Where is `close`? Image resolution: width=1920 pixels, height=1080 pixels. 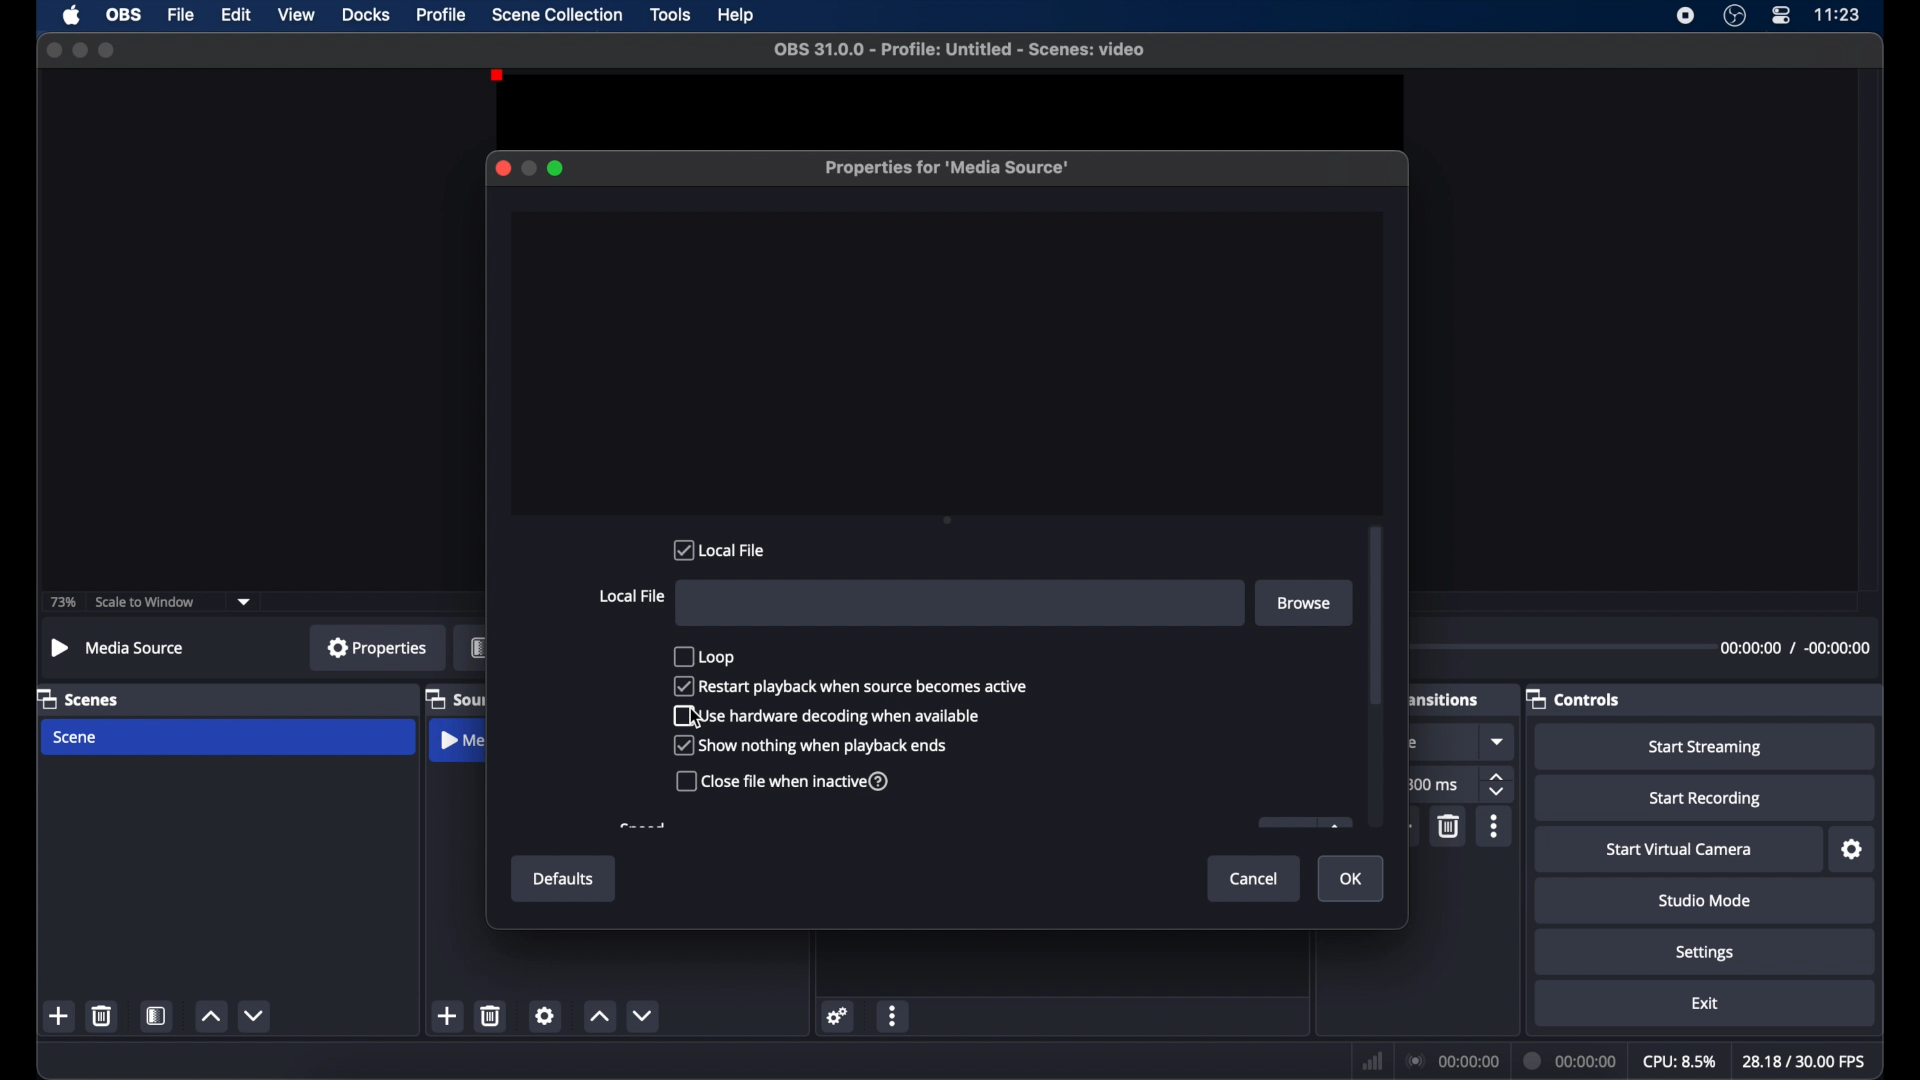
close is located at coordinates (53, 49).